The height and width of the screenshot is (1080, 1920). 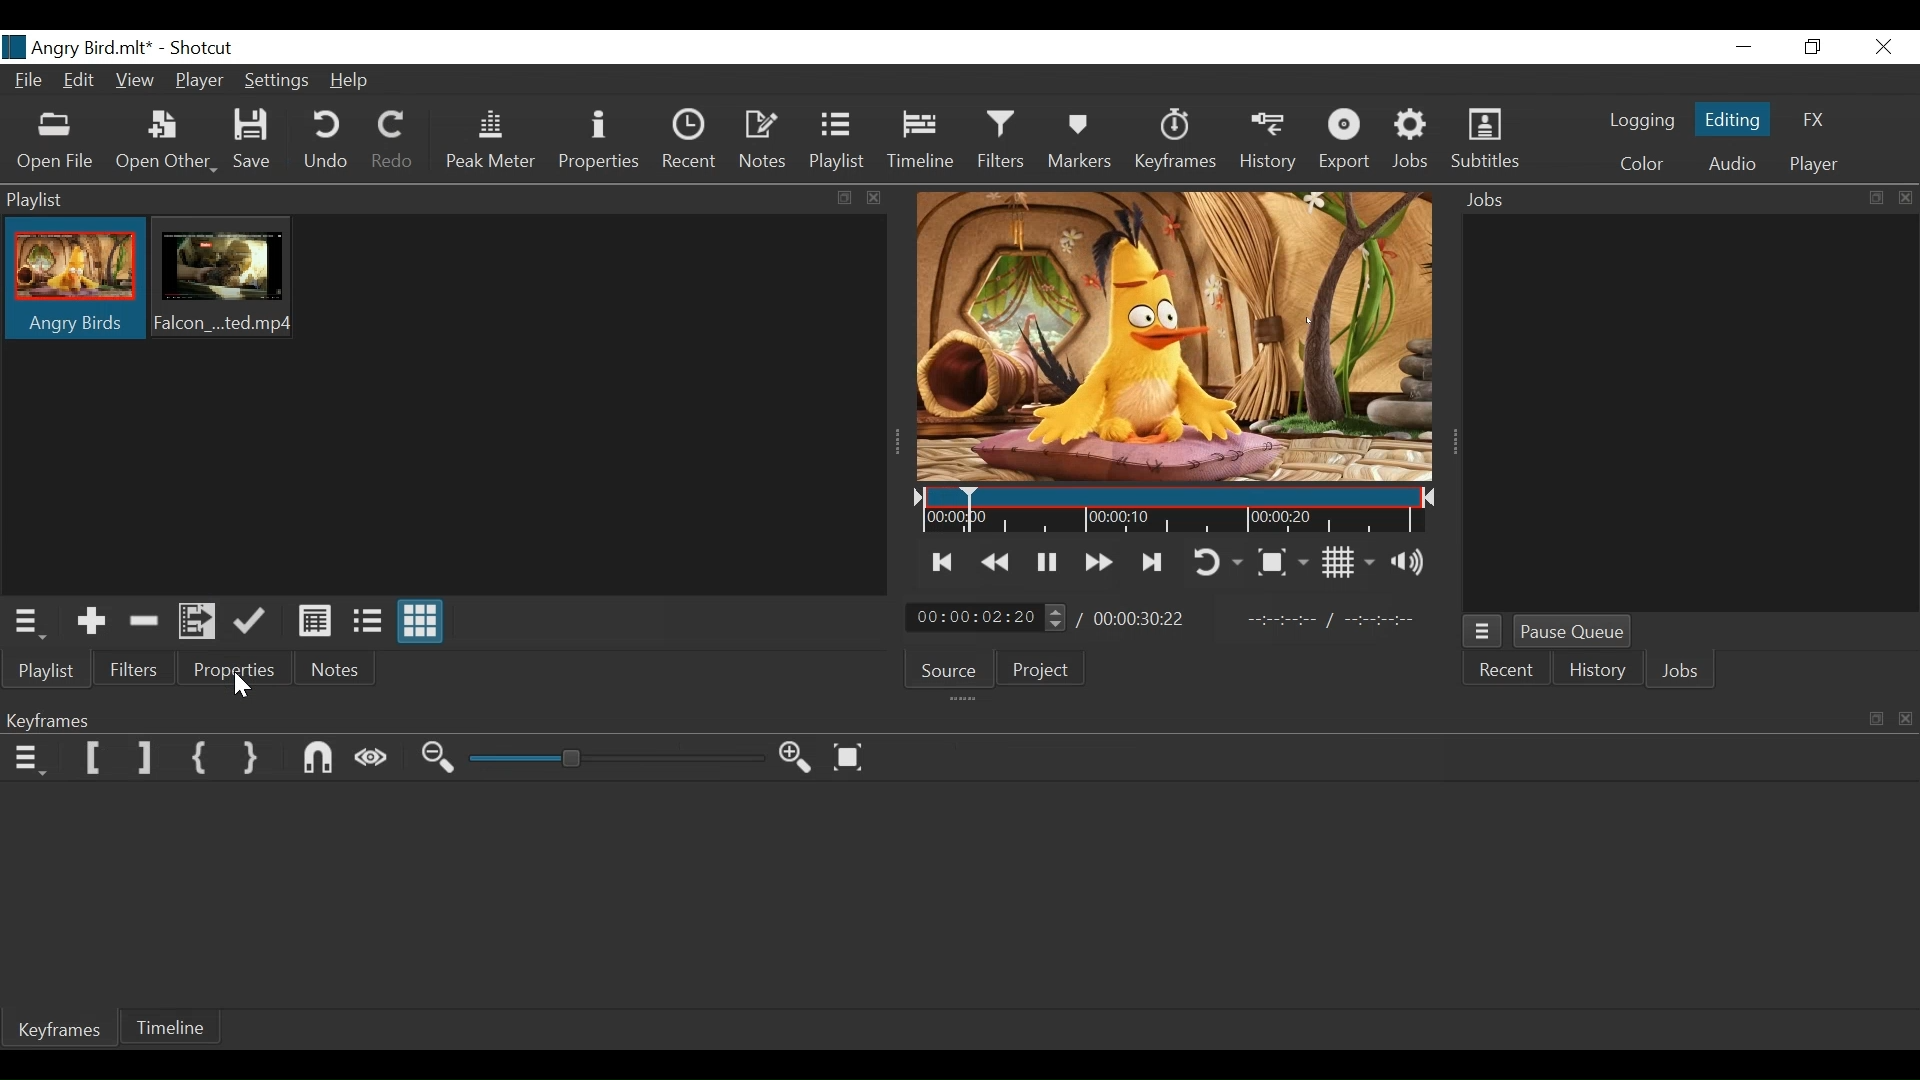 I want to click on Zoom keyframe to fit, so click(x=850, y=757).